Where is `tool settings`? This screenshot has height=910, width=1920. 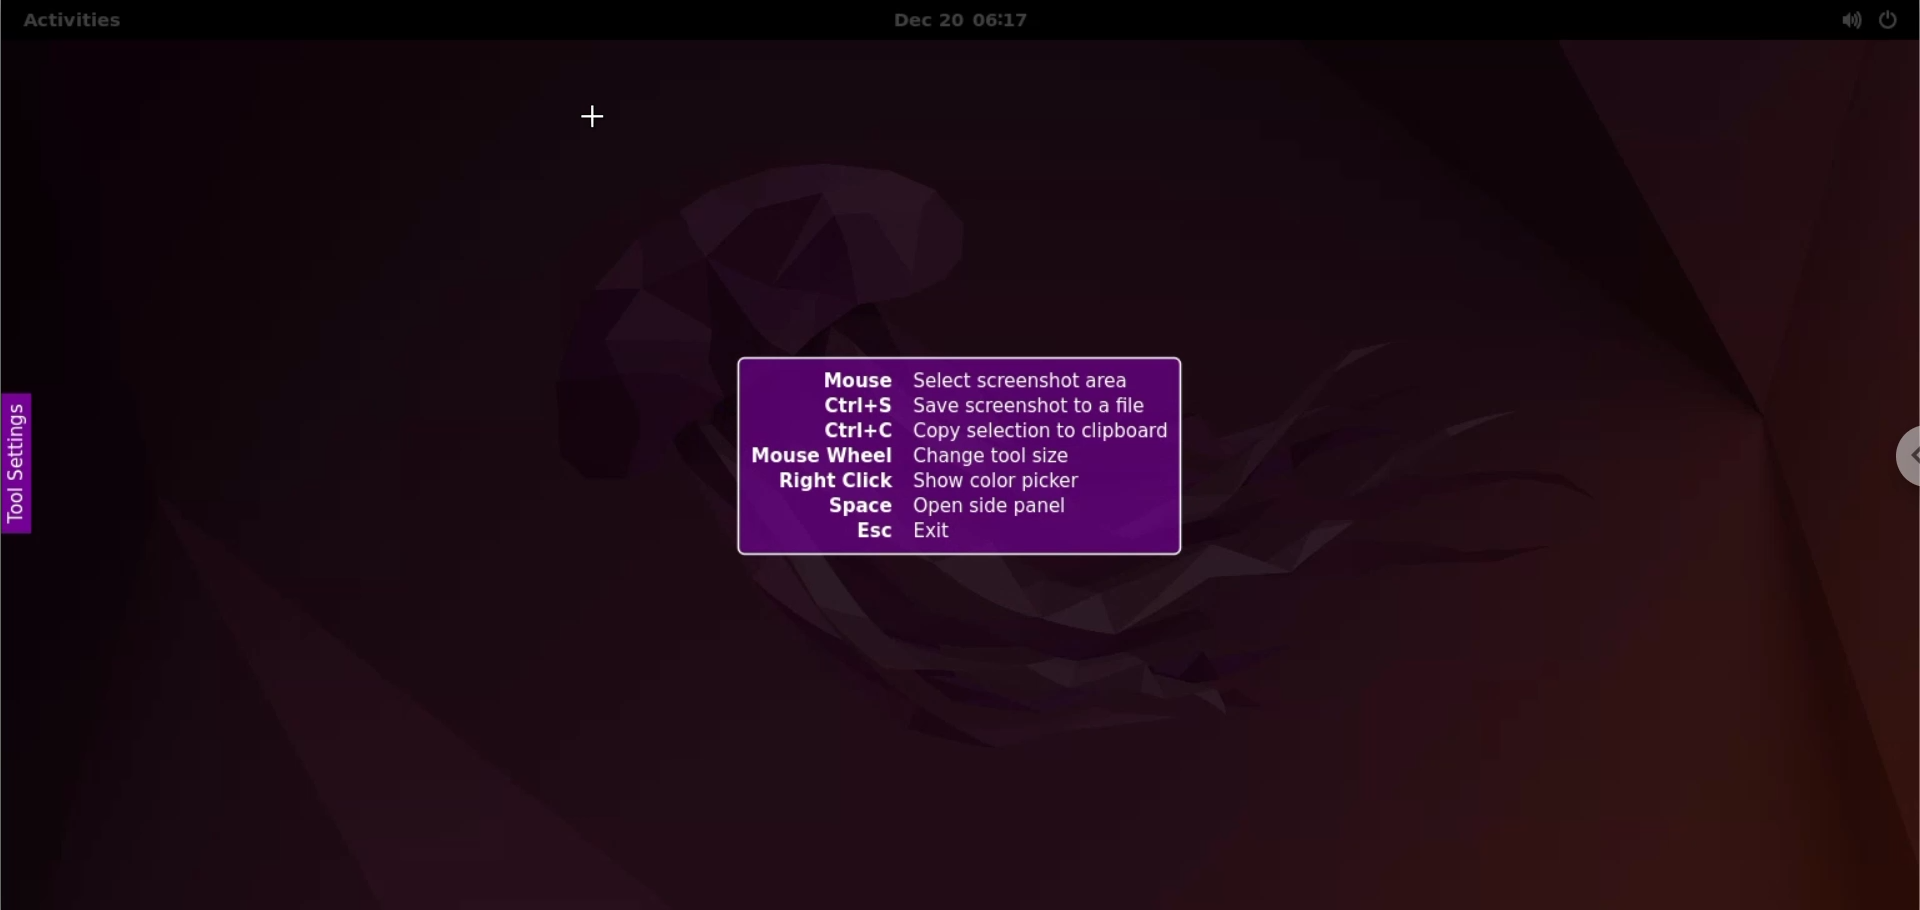 tool settings is located at coordinates (24, 466).